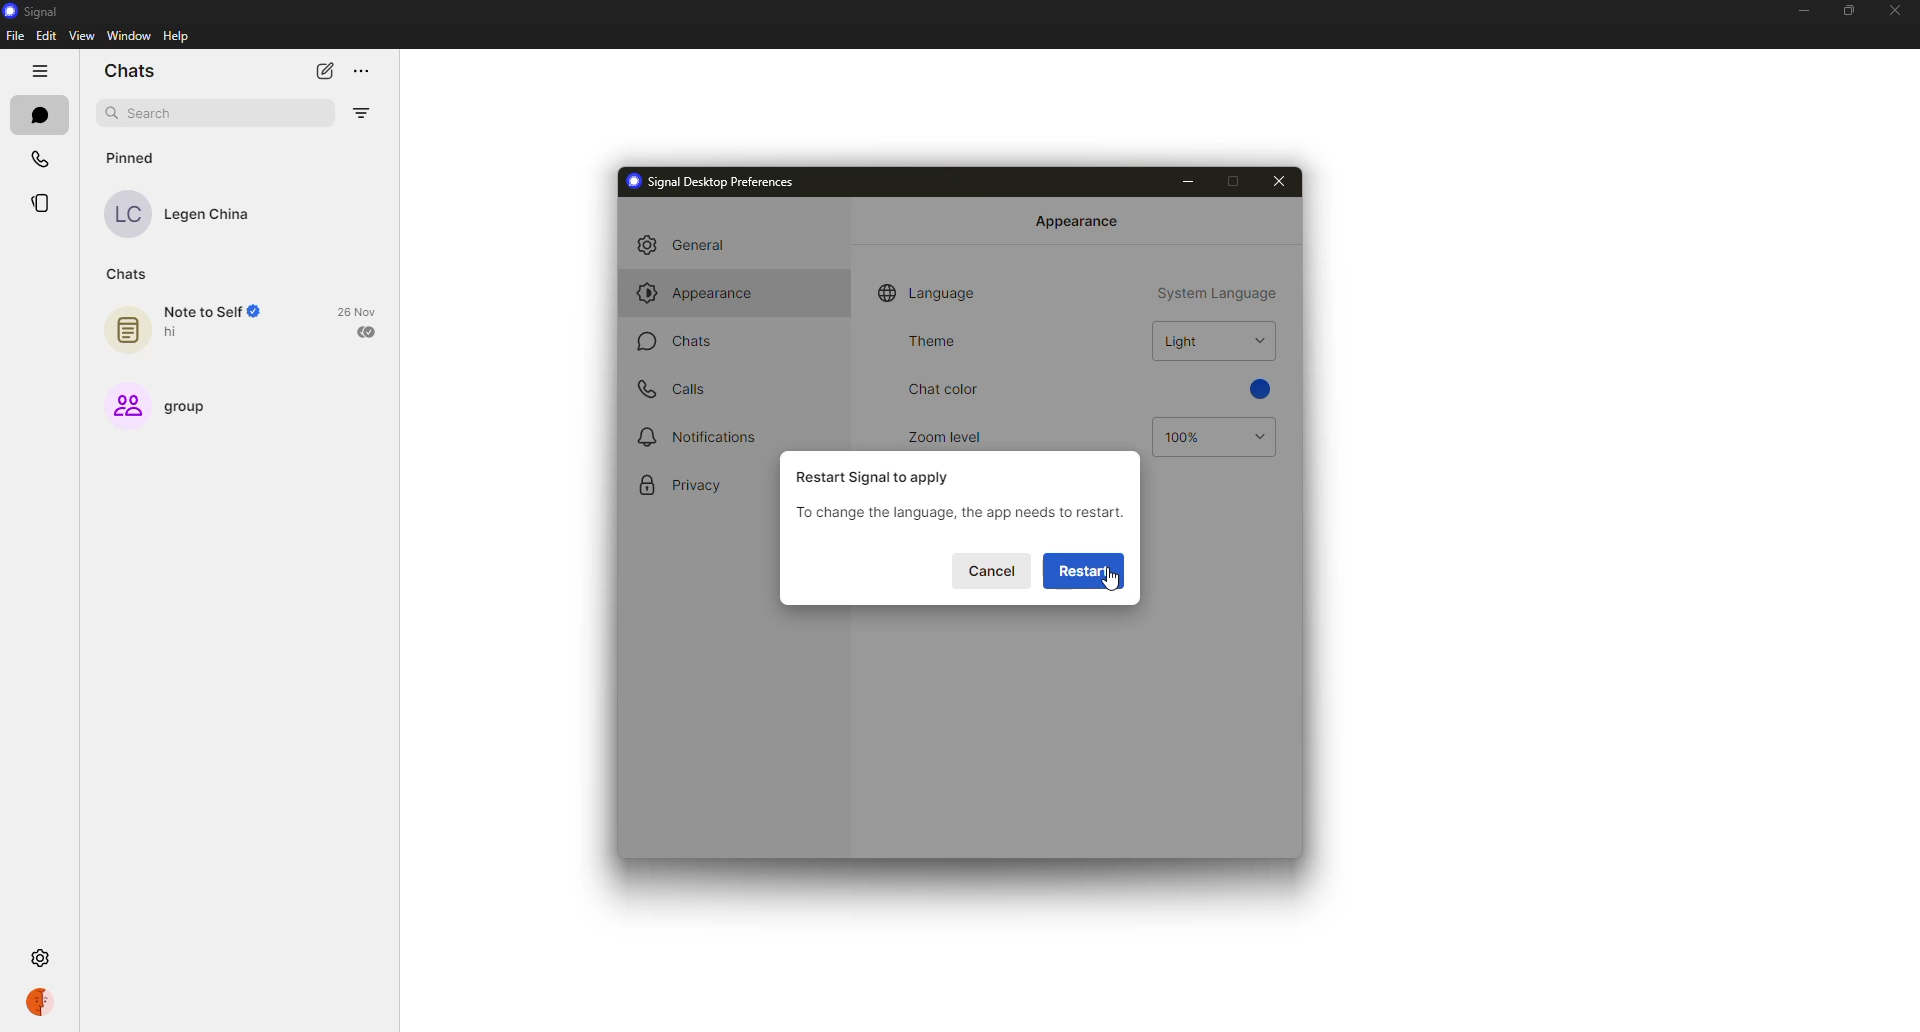 The height and width of the screenshot is (1032, 1920). What do you see at coordinates (1255, 436) in the screenshot?
I see `drop` at bounding box center [1255, 436].